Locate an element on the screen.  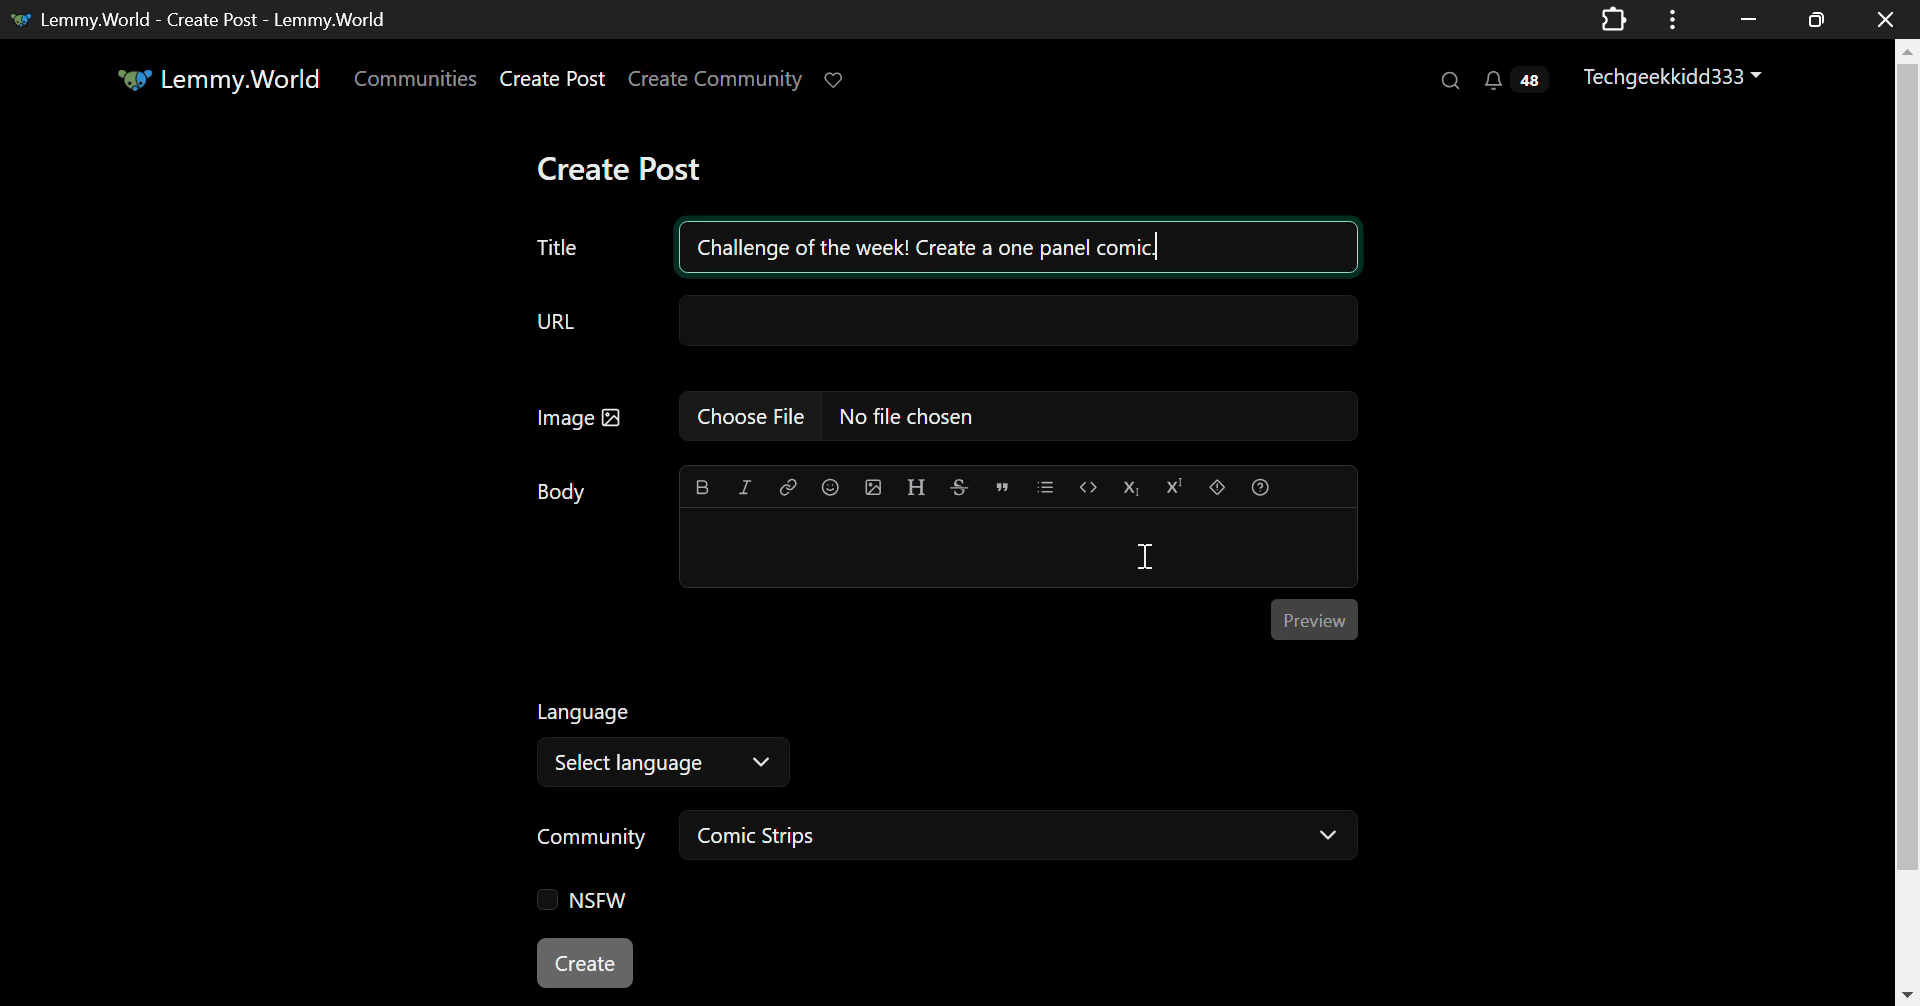
header is located at coordinates (914, 488).